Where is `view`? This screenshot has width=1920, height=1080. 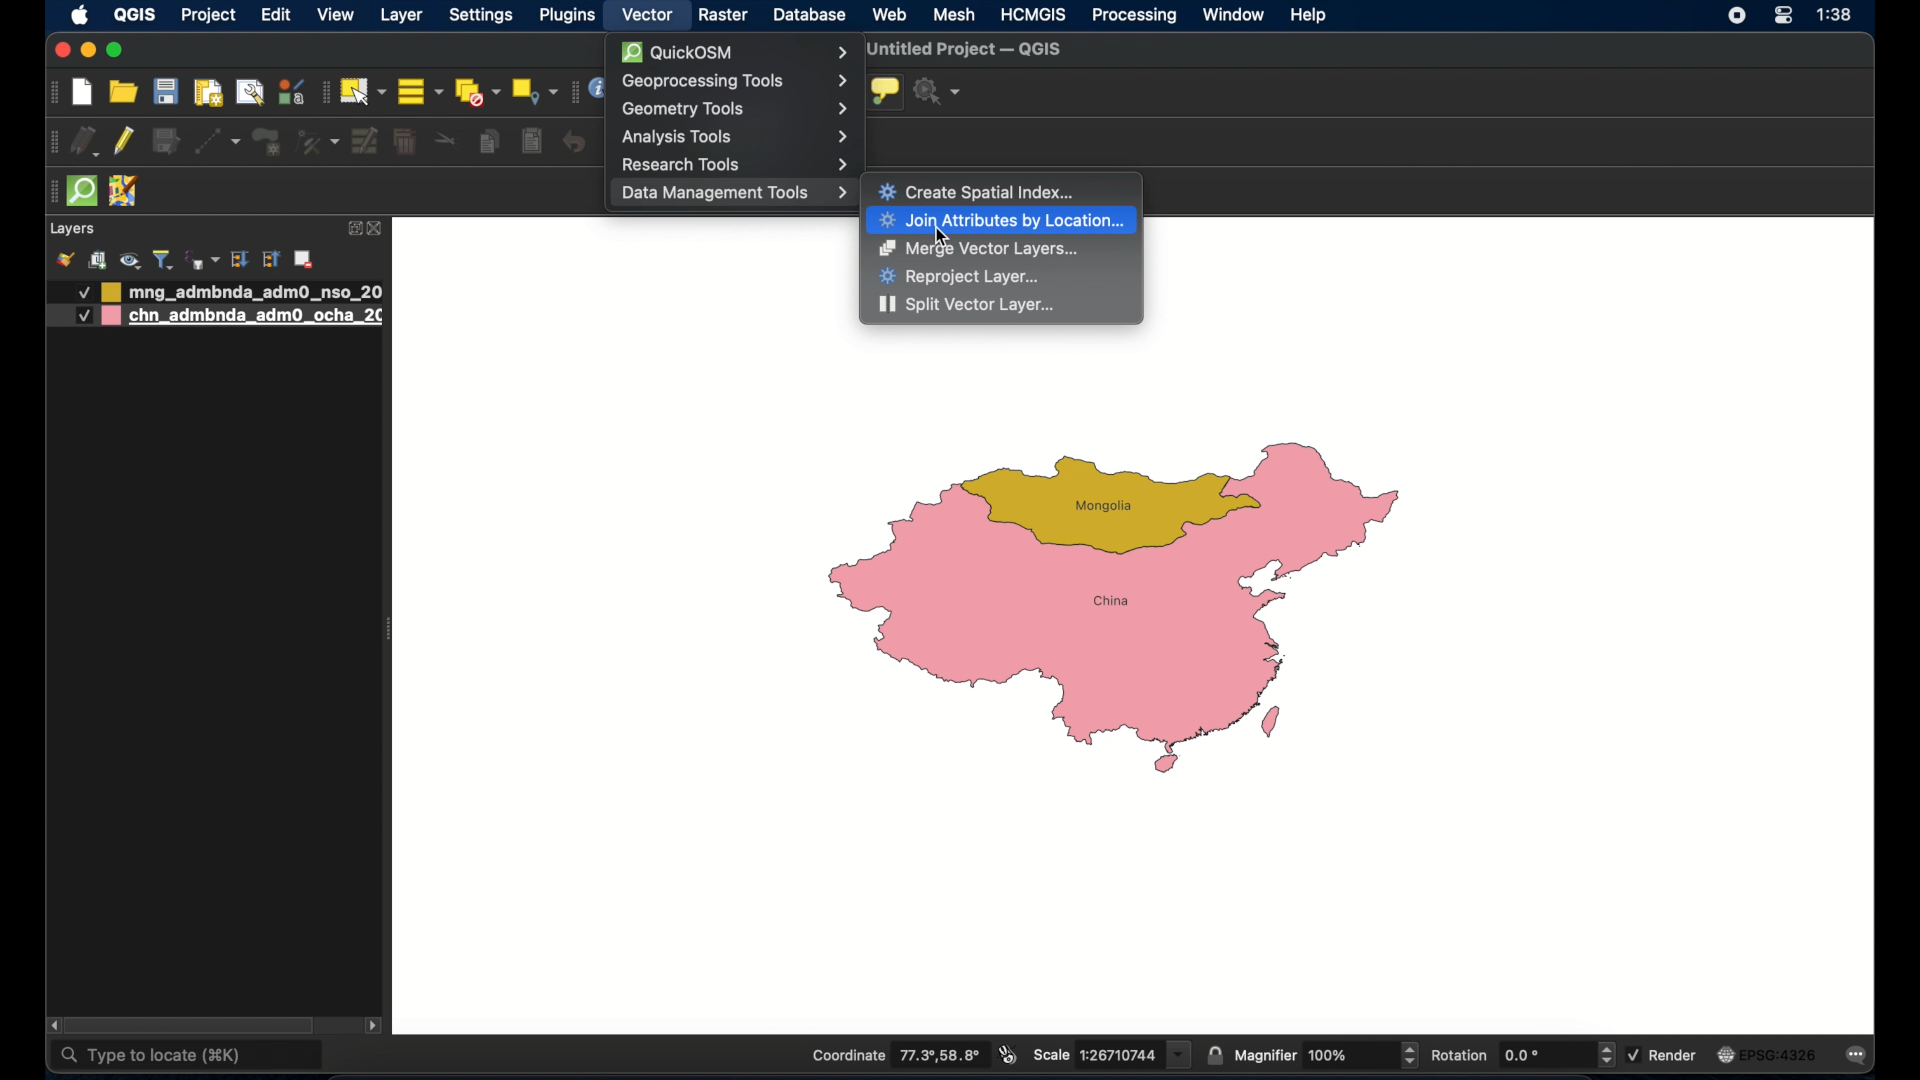
view is located at coordinates (335, 16).